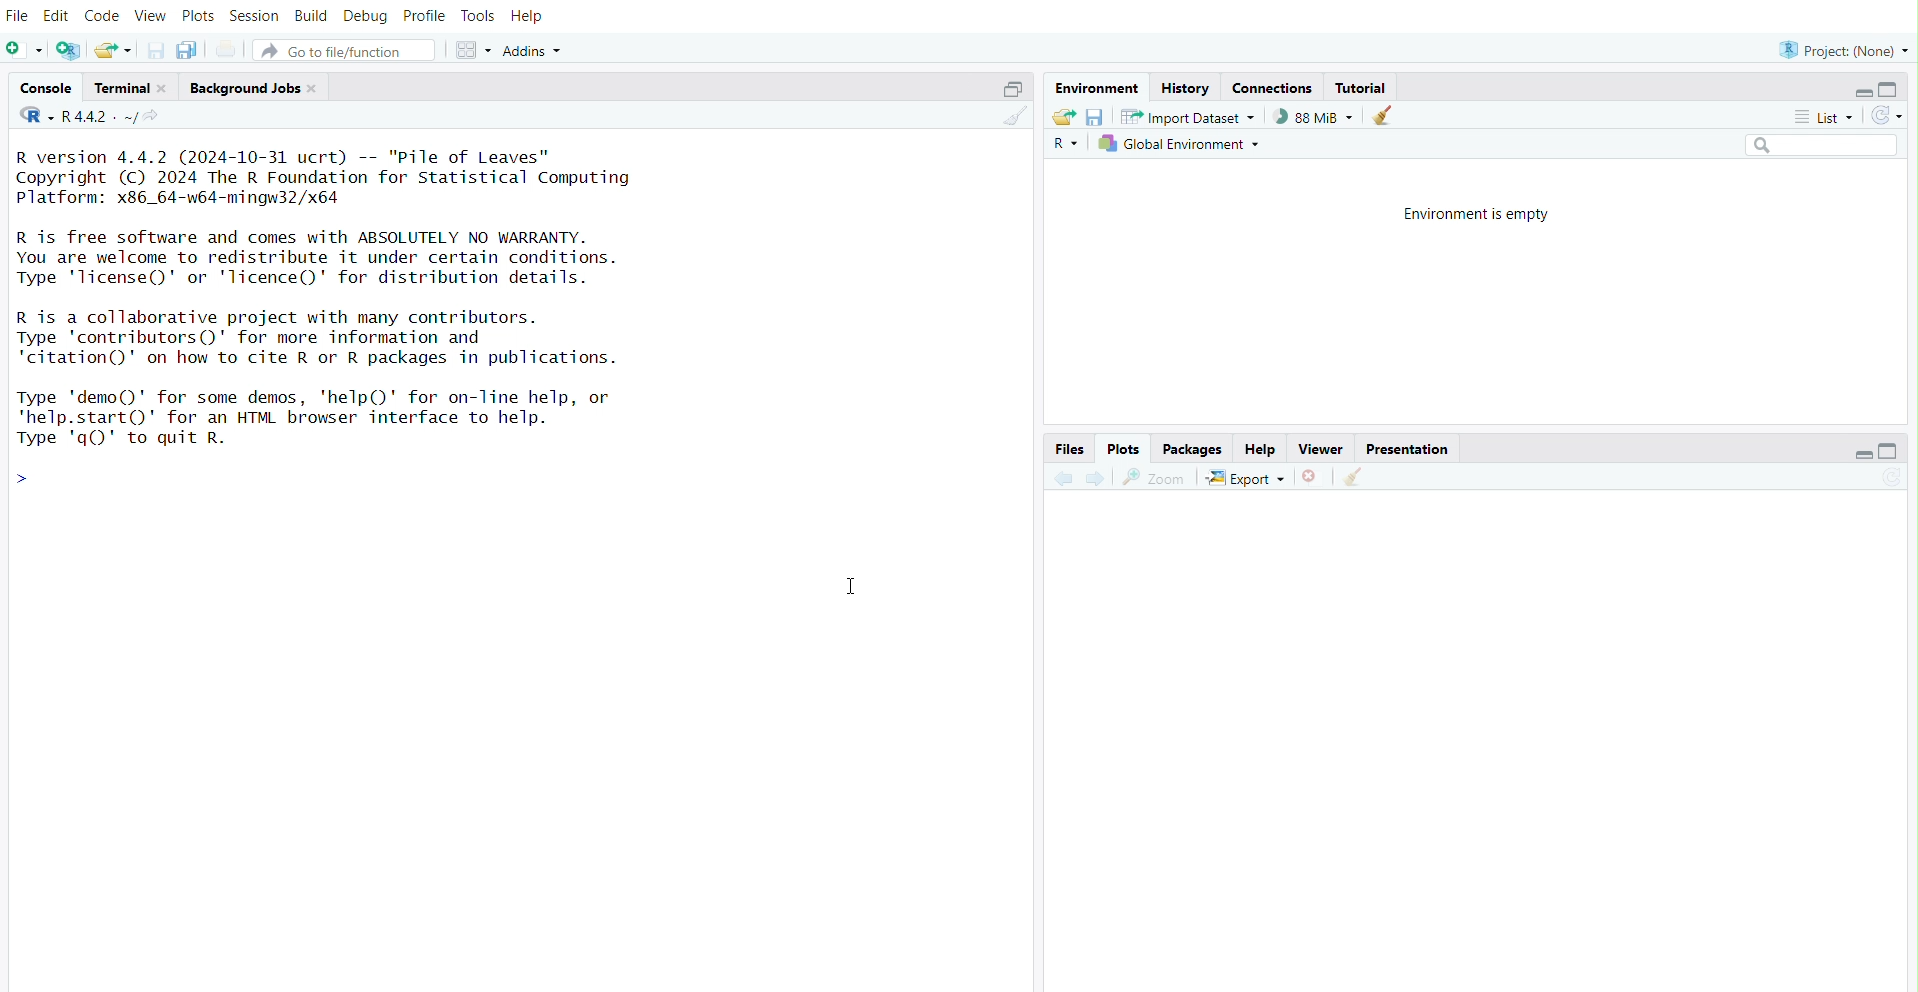 Image resolution: width=1918 pixels, height=992 pixels. I want to click on profile, so click(422, 13).